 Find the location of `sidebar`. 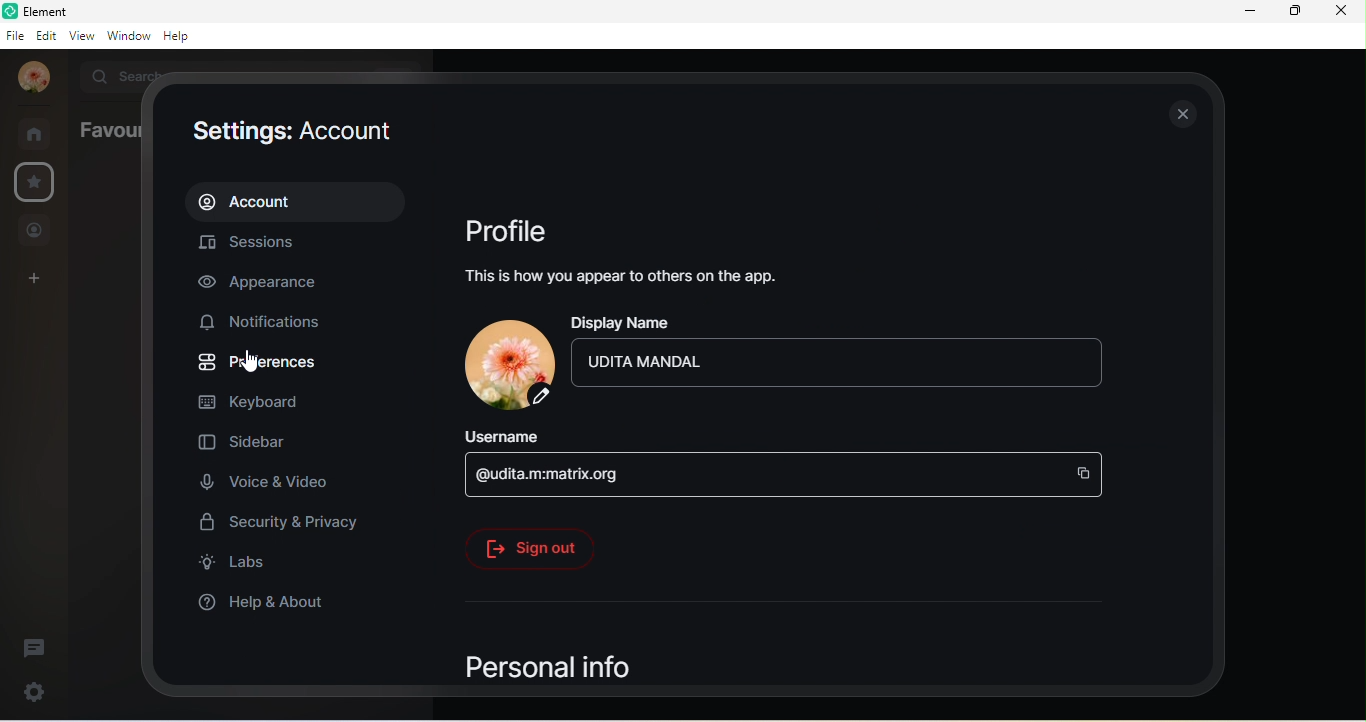

sidebar is located at coordinates (250, 443).